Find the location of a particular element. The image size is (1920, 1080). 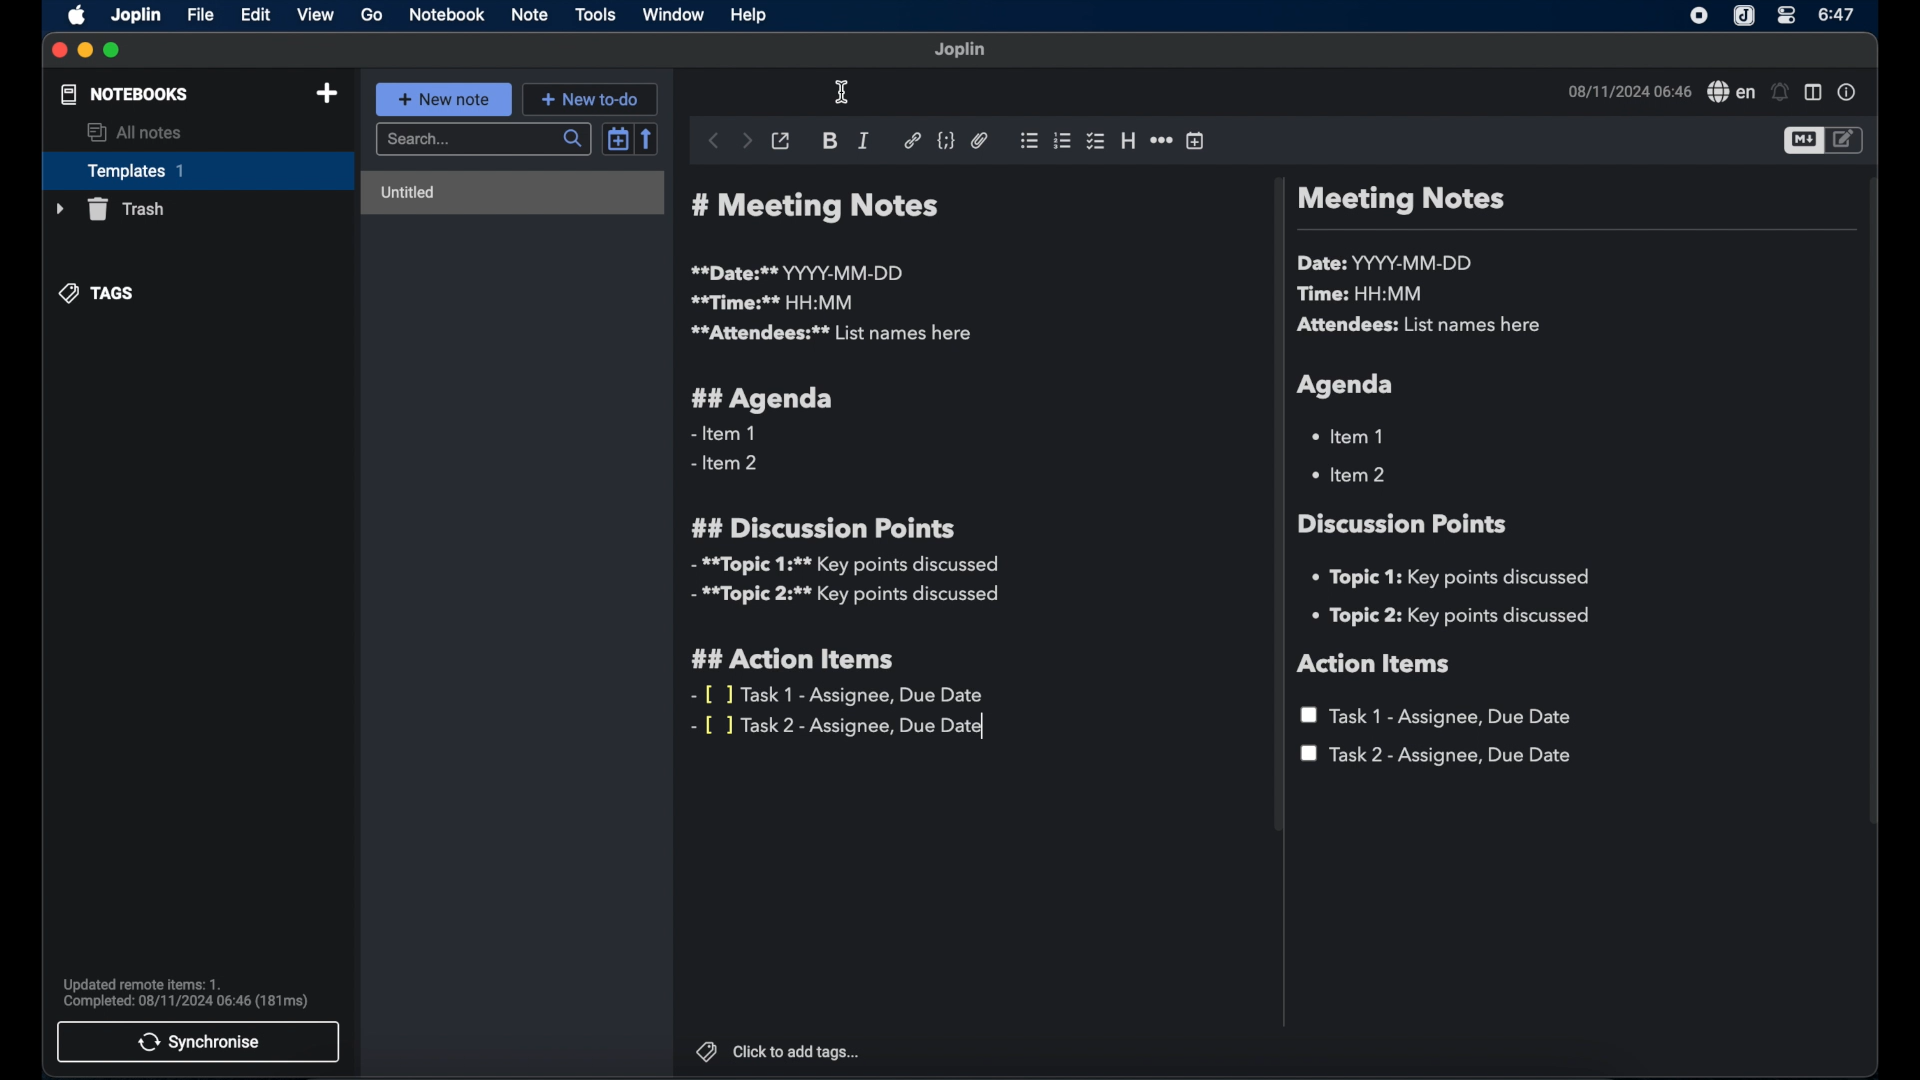

toggle editor is located at coordinates (1800, 142).